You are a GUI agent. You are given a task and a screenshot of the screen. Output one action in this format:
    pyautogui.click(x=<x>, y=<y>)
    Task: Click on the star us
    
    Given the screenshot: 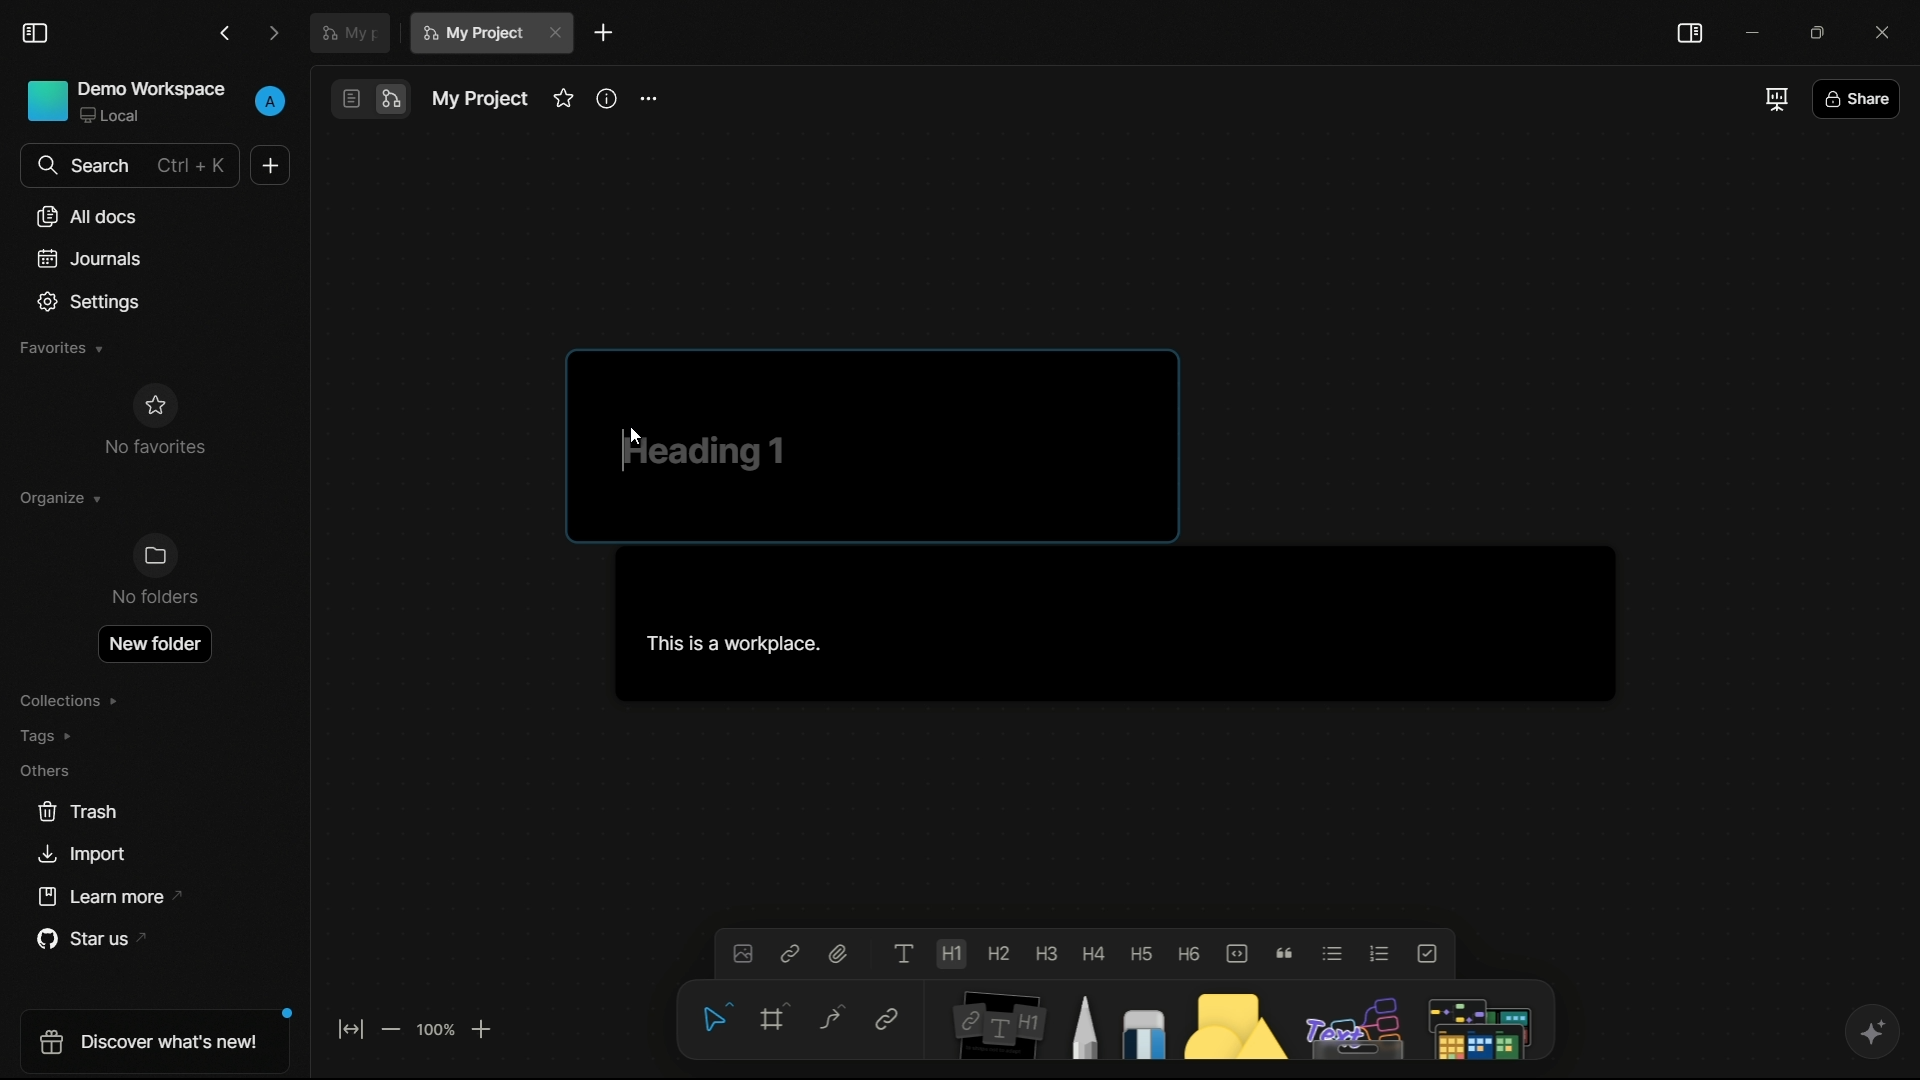 What is the action you would take?
    pyautogui.click(x=76, y=939)
    